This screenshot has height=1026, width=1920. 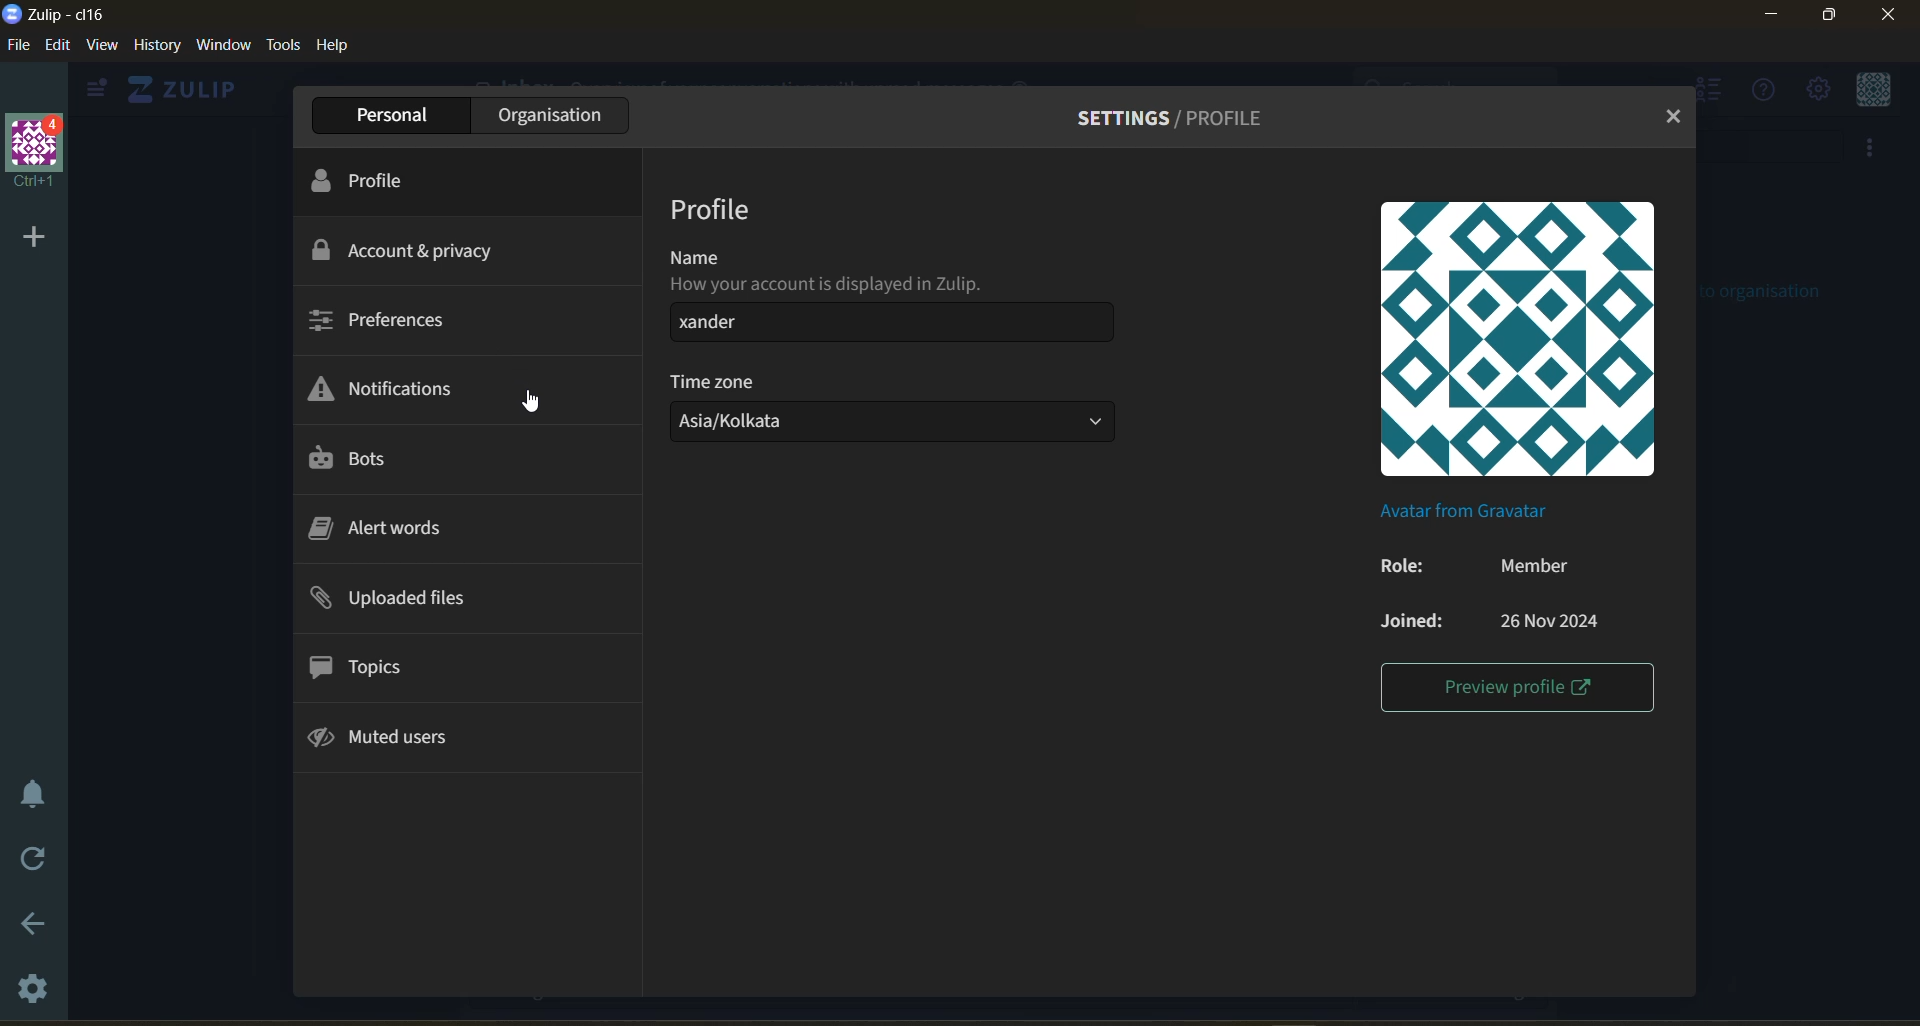 What do you see at coordinates (1516, 690) in the screenshot?
I see `preview profile` at bounding box center [1516, 690].